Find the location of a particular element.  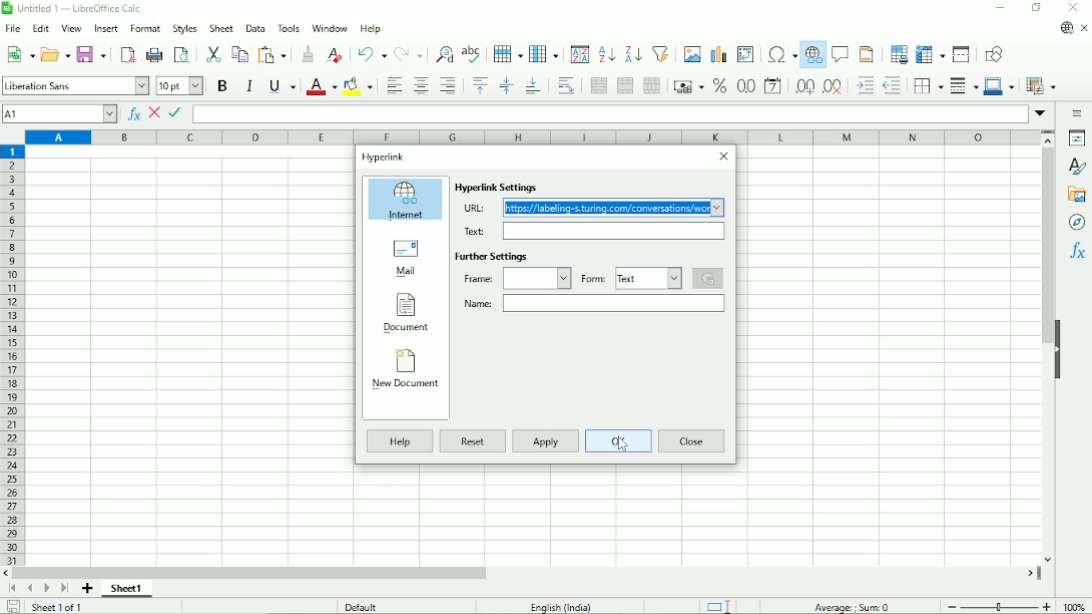

URL is located at coordinates (473, 208).